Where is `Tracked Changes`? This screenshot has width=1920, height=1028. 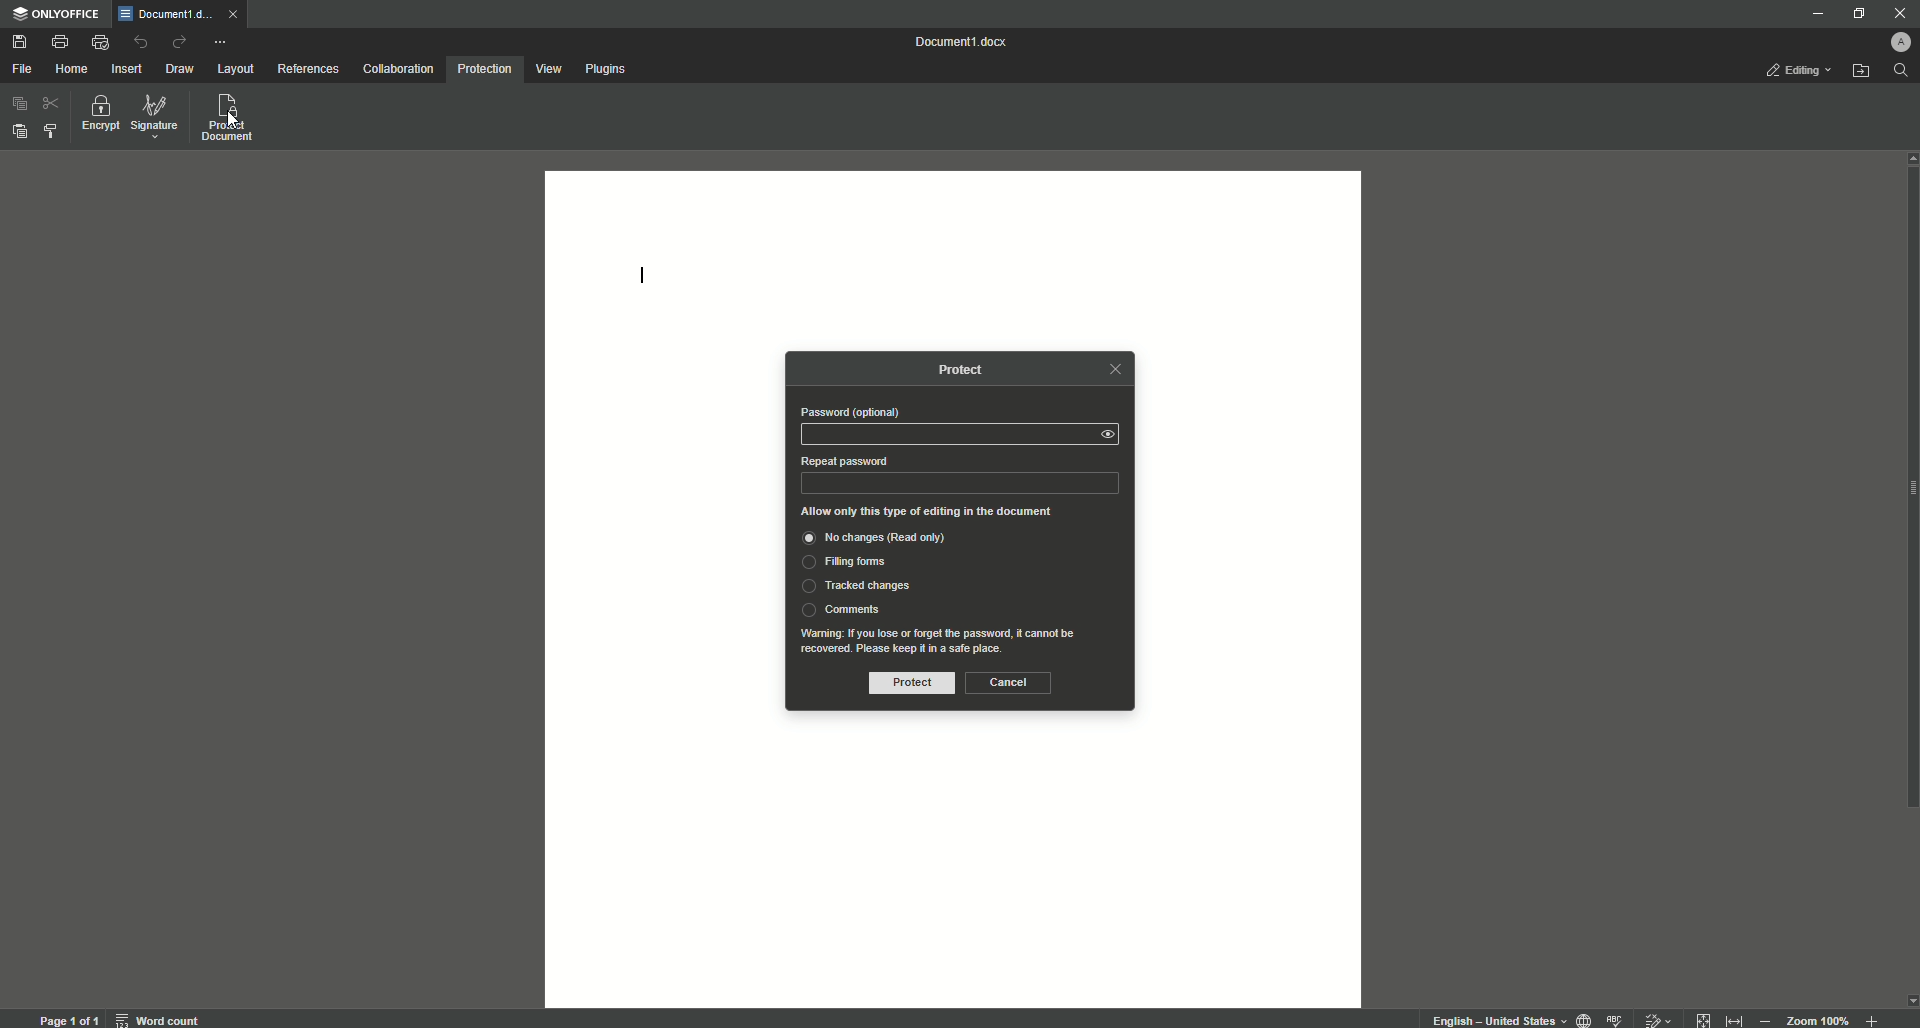 Tracked Changes is located at coordinates (855, 587).